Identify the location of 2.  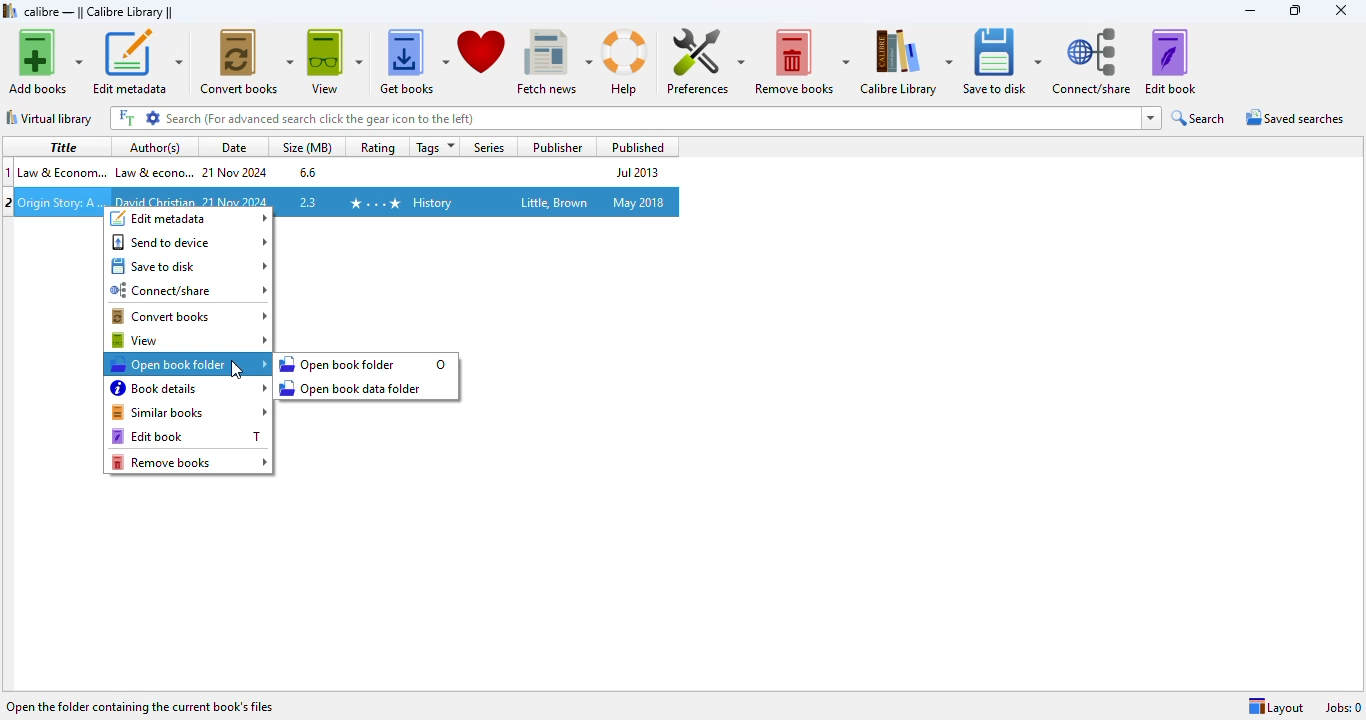
(9, 203).